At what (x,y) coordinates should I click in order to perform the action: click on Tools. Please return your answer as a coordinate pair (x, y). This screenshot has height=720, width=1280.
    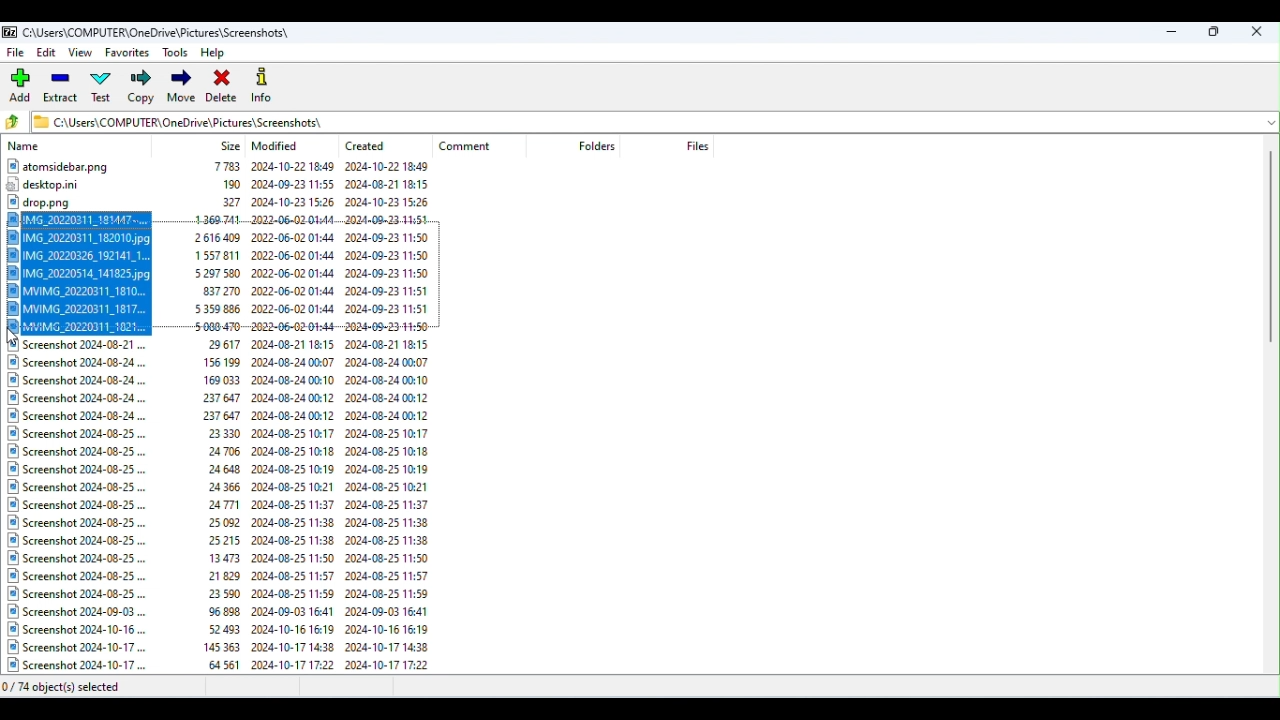
    Looking at the image, I should click on (176, 52).